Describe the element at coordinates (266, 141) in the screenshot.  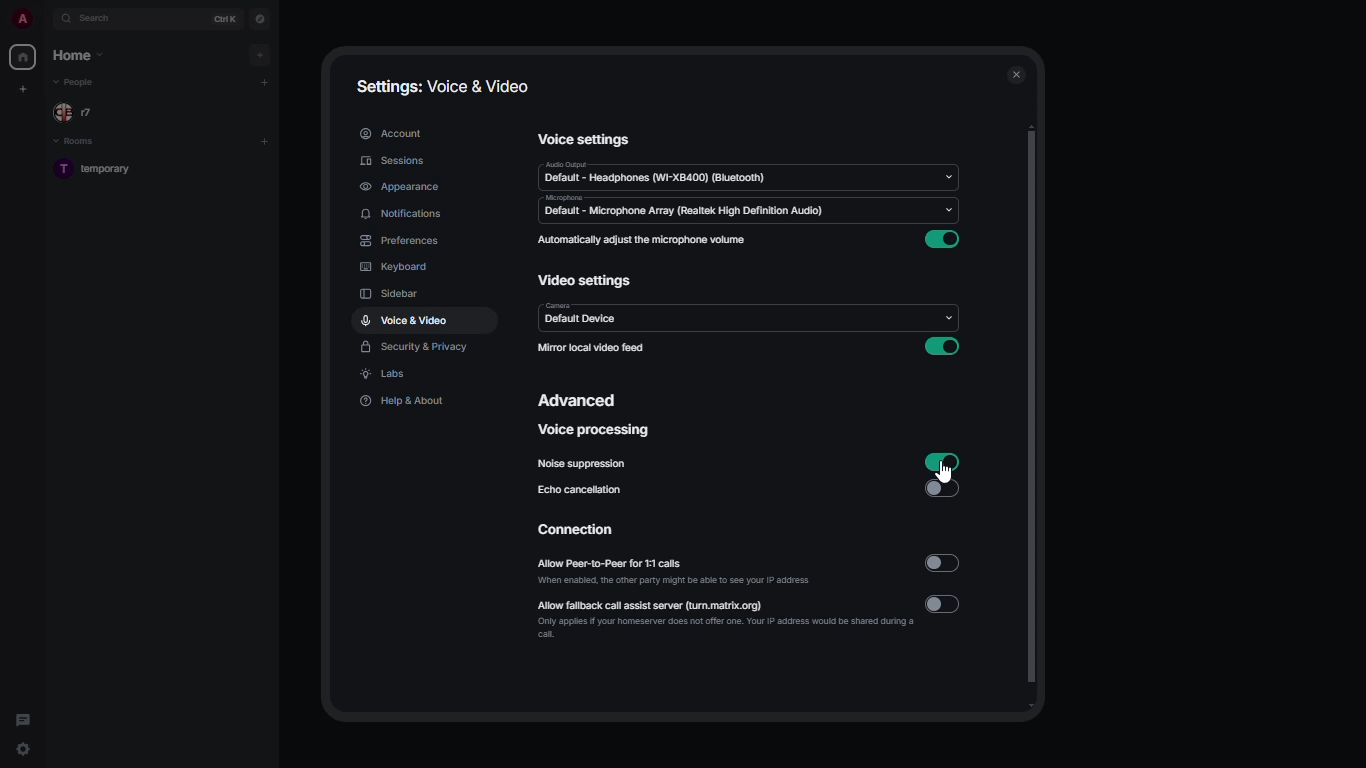
I see `add` at that location.